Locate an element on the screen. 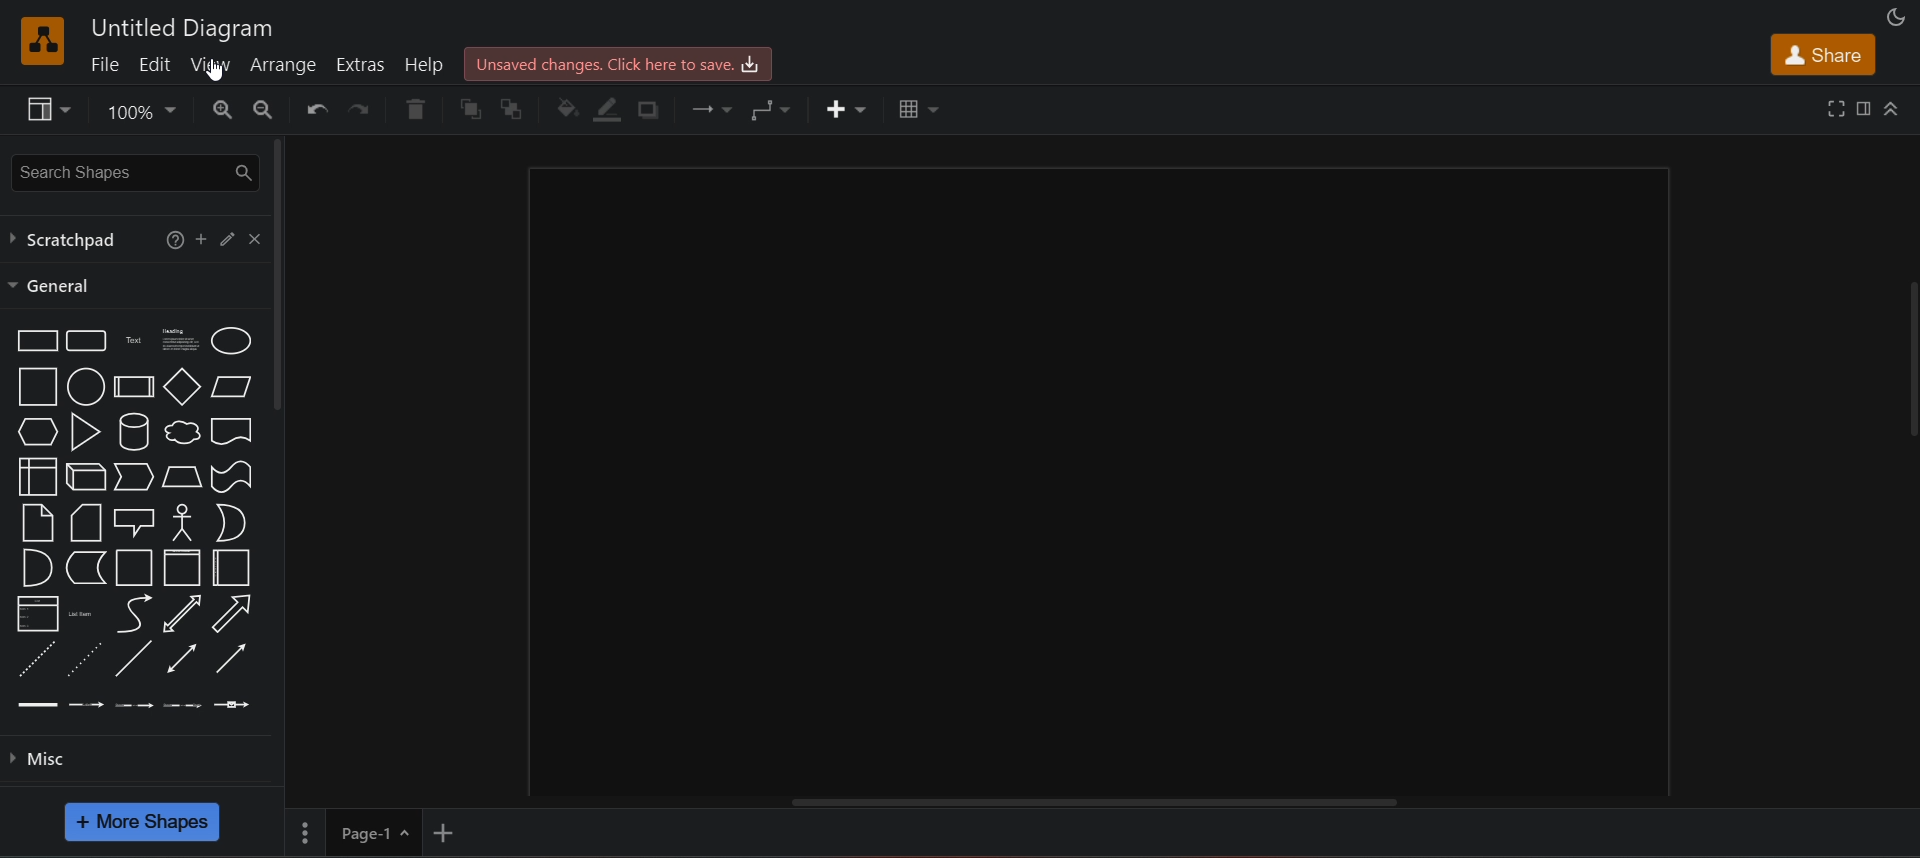 The image size is (1920, 858). cirsle is located at coordinates (85, 385).